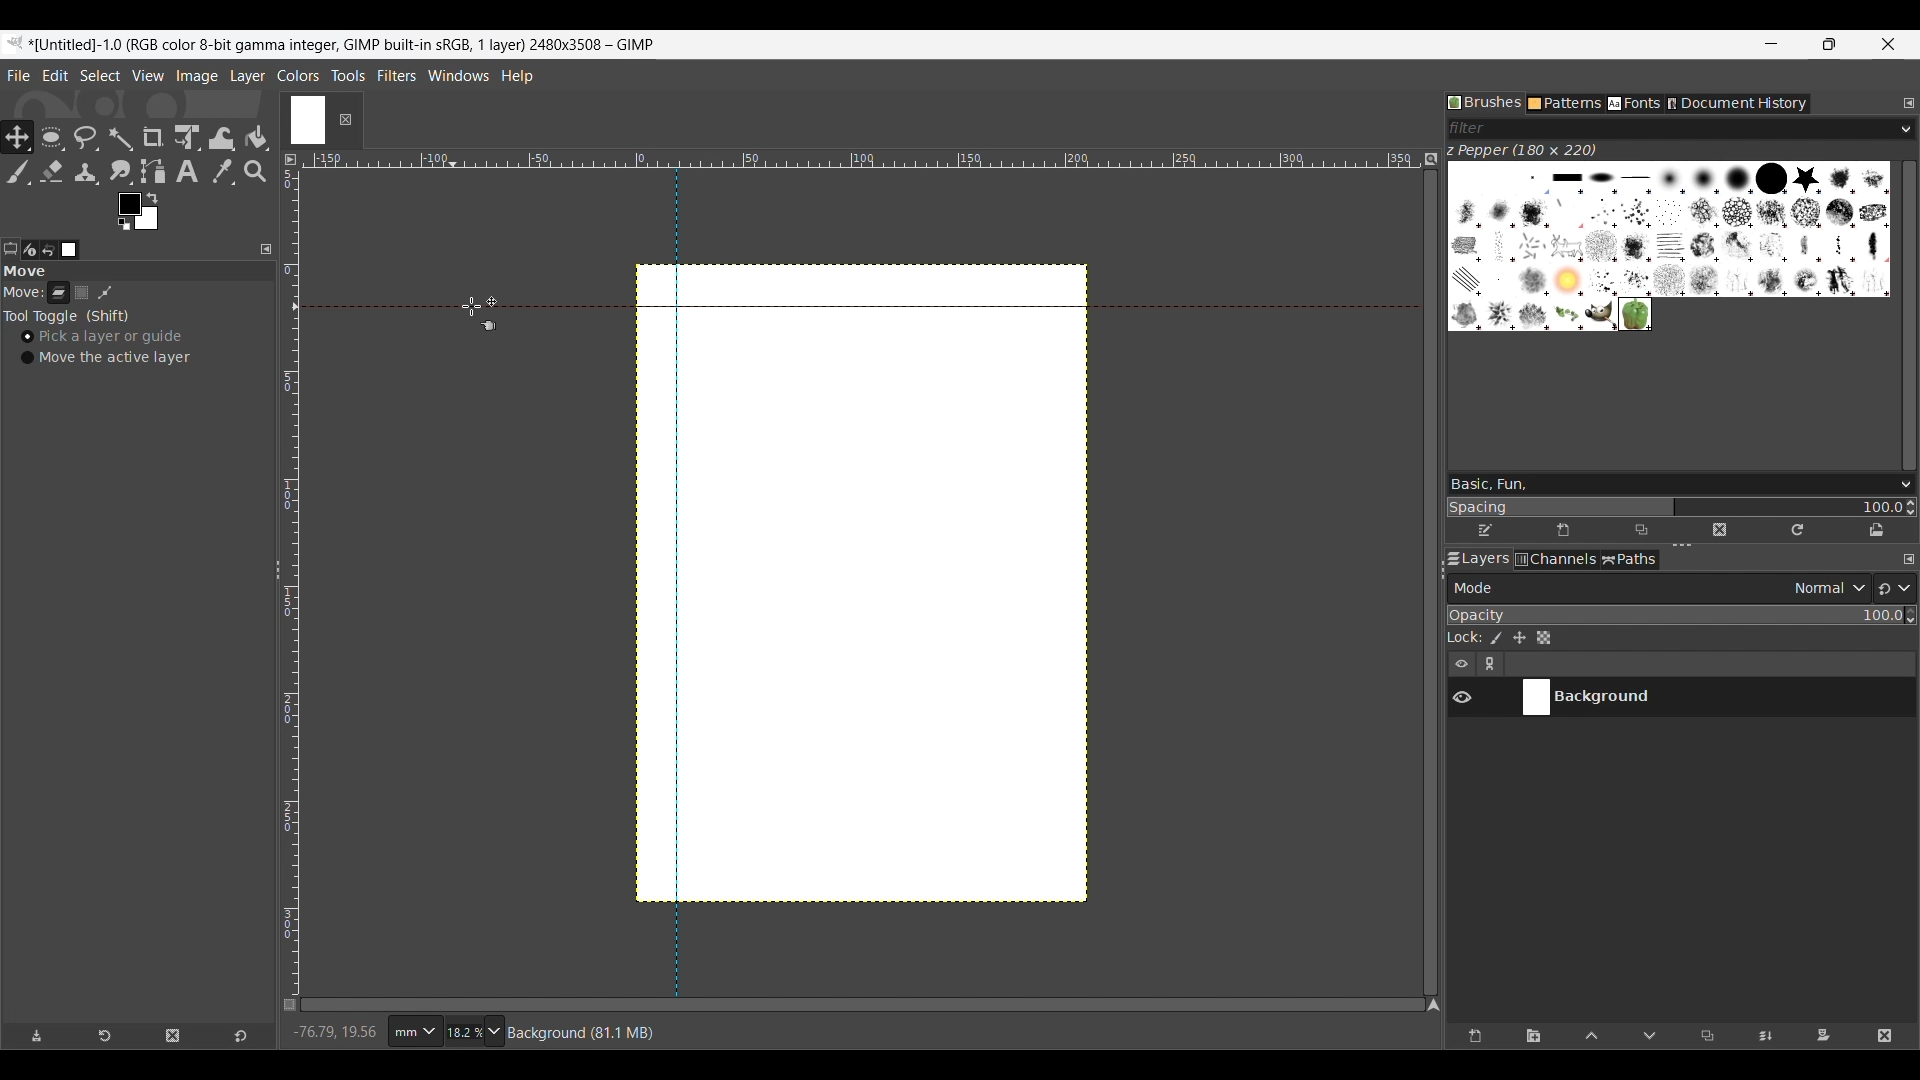 The width and height of the screenshot is (1920, 1080). What do you see at coordinates (86, 295) in the screenshot?
I see `Selection` at bounding box center [86, 295].